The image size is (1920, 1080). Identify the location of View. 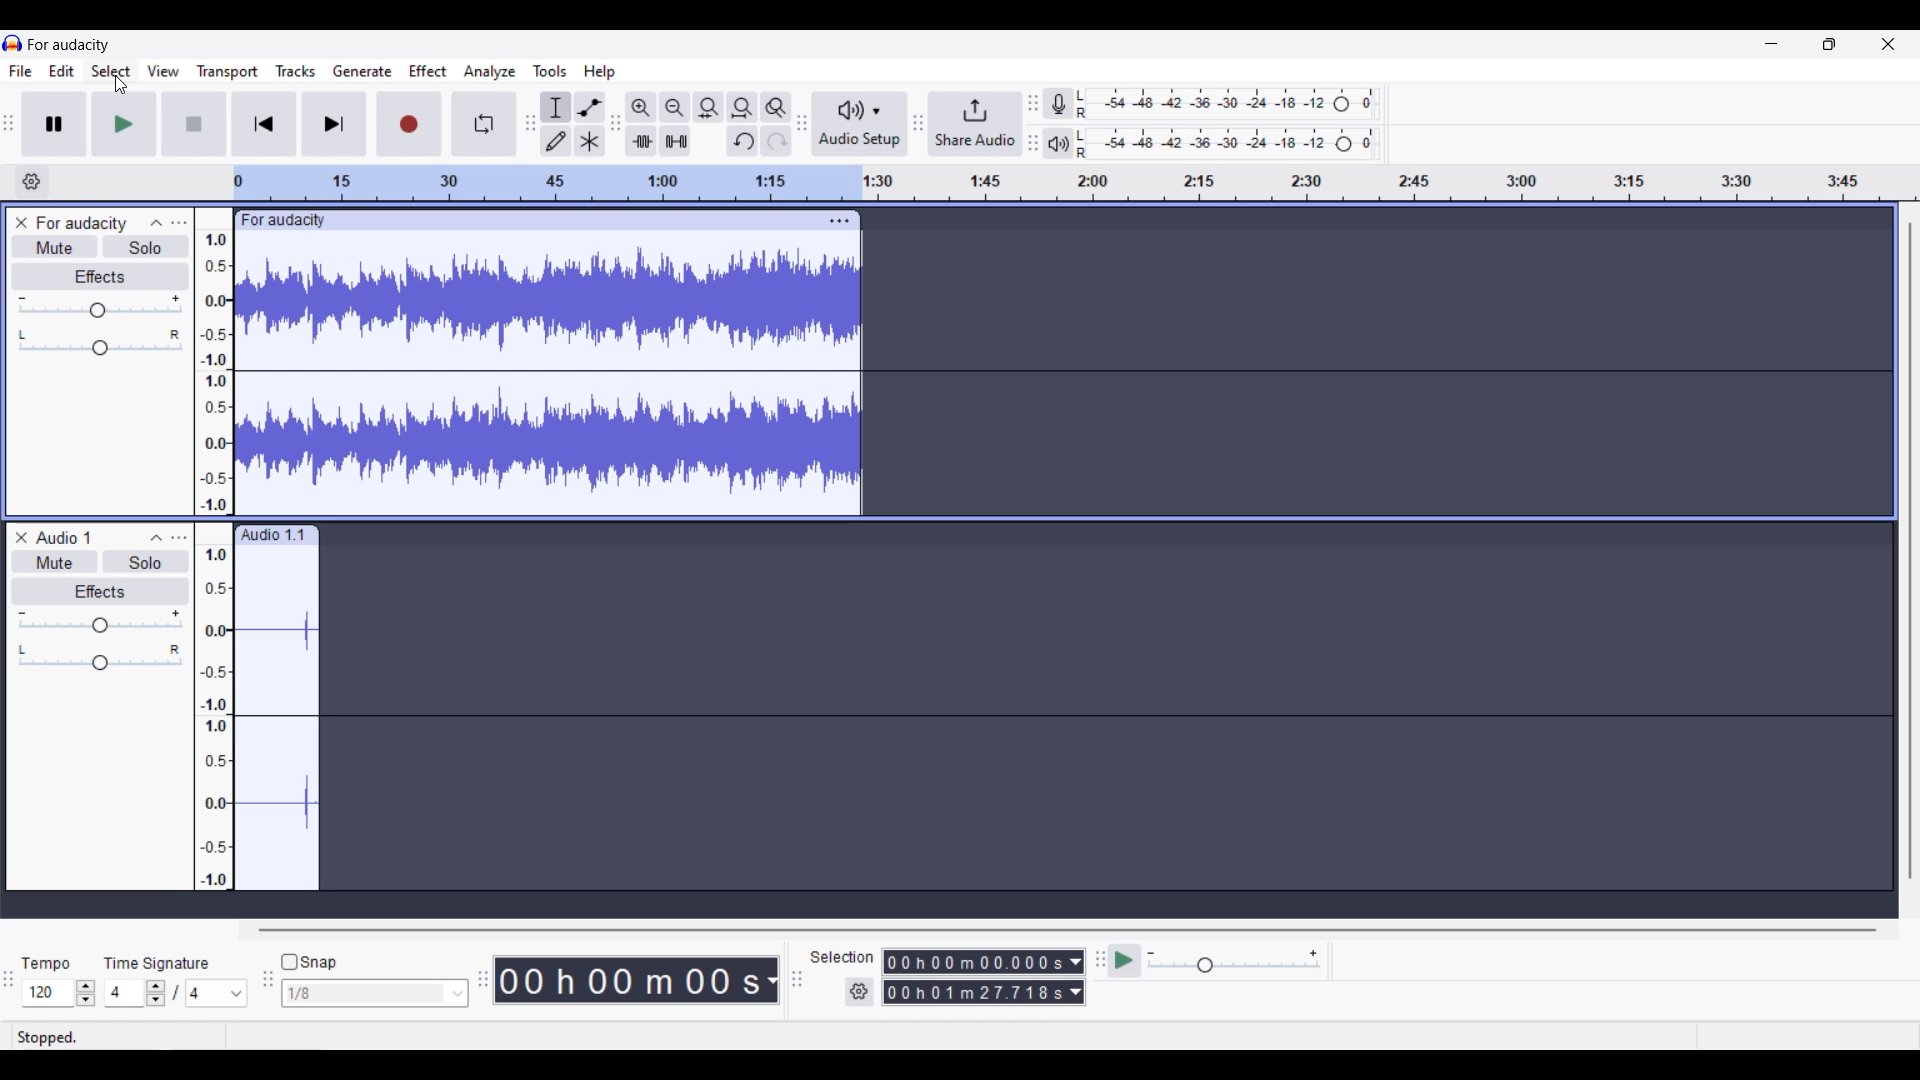
(163, 71).